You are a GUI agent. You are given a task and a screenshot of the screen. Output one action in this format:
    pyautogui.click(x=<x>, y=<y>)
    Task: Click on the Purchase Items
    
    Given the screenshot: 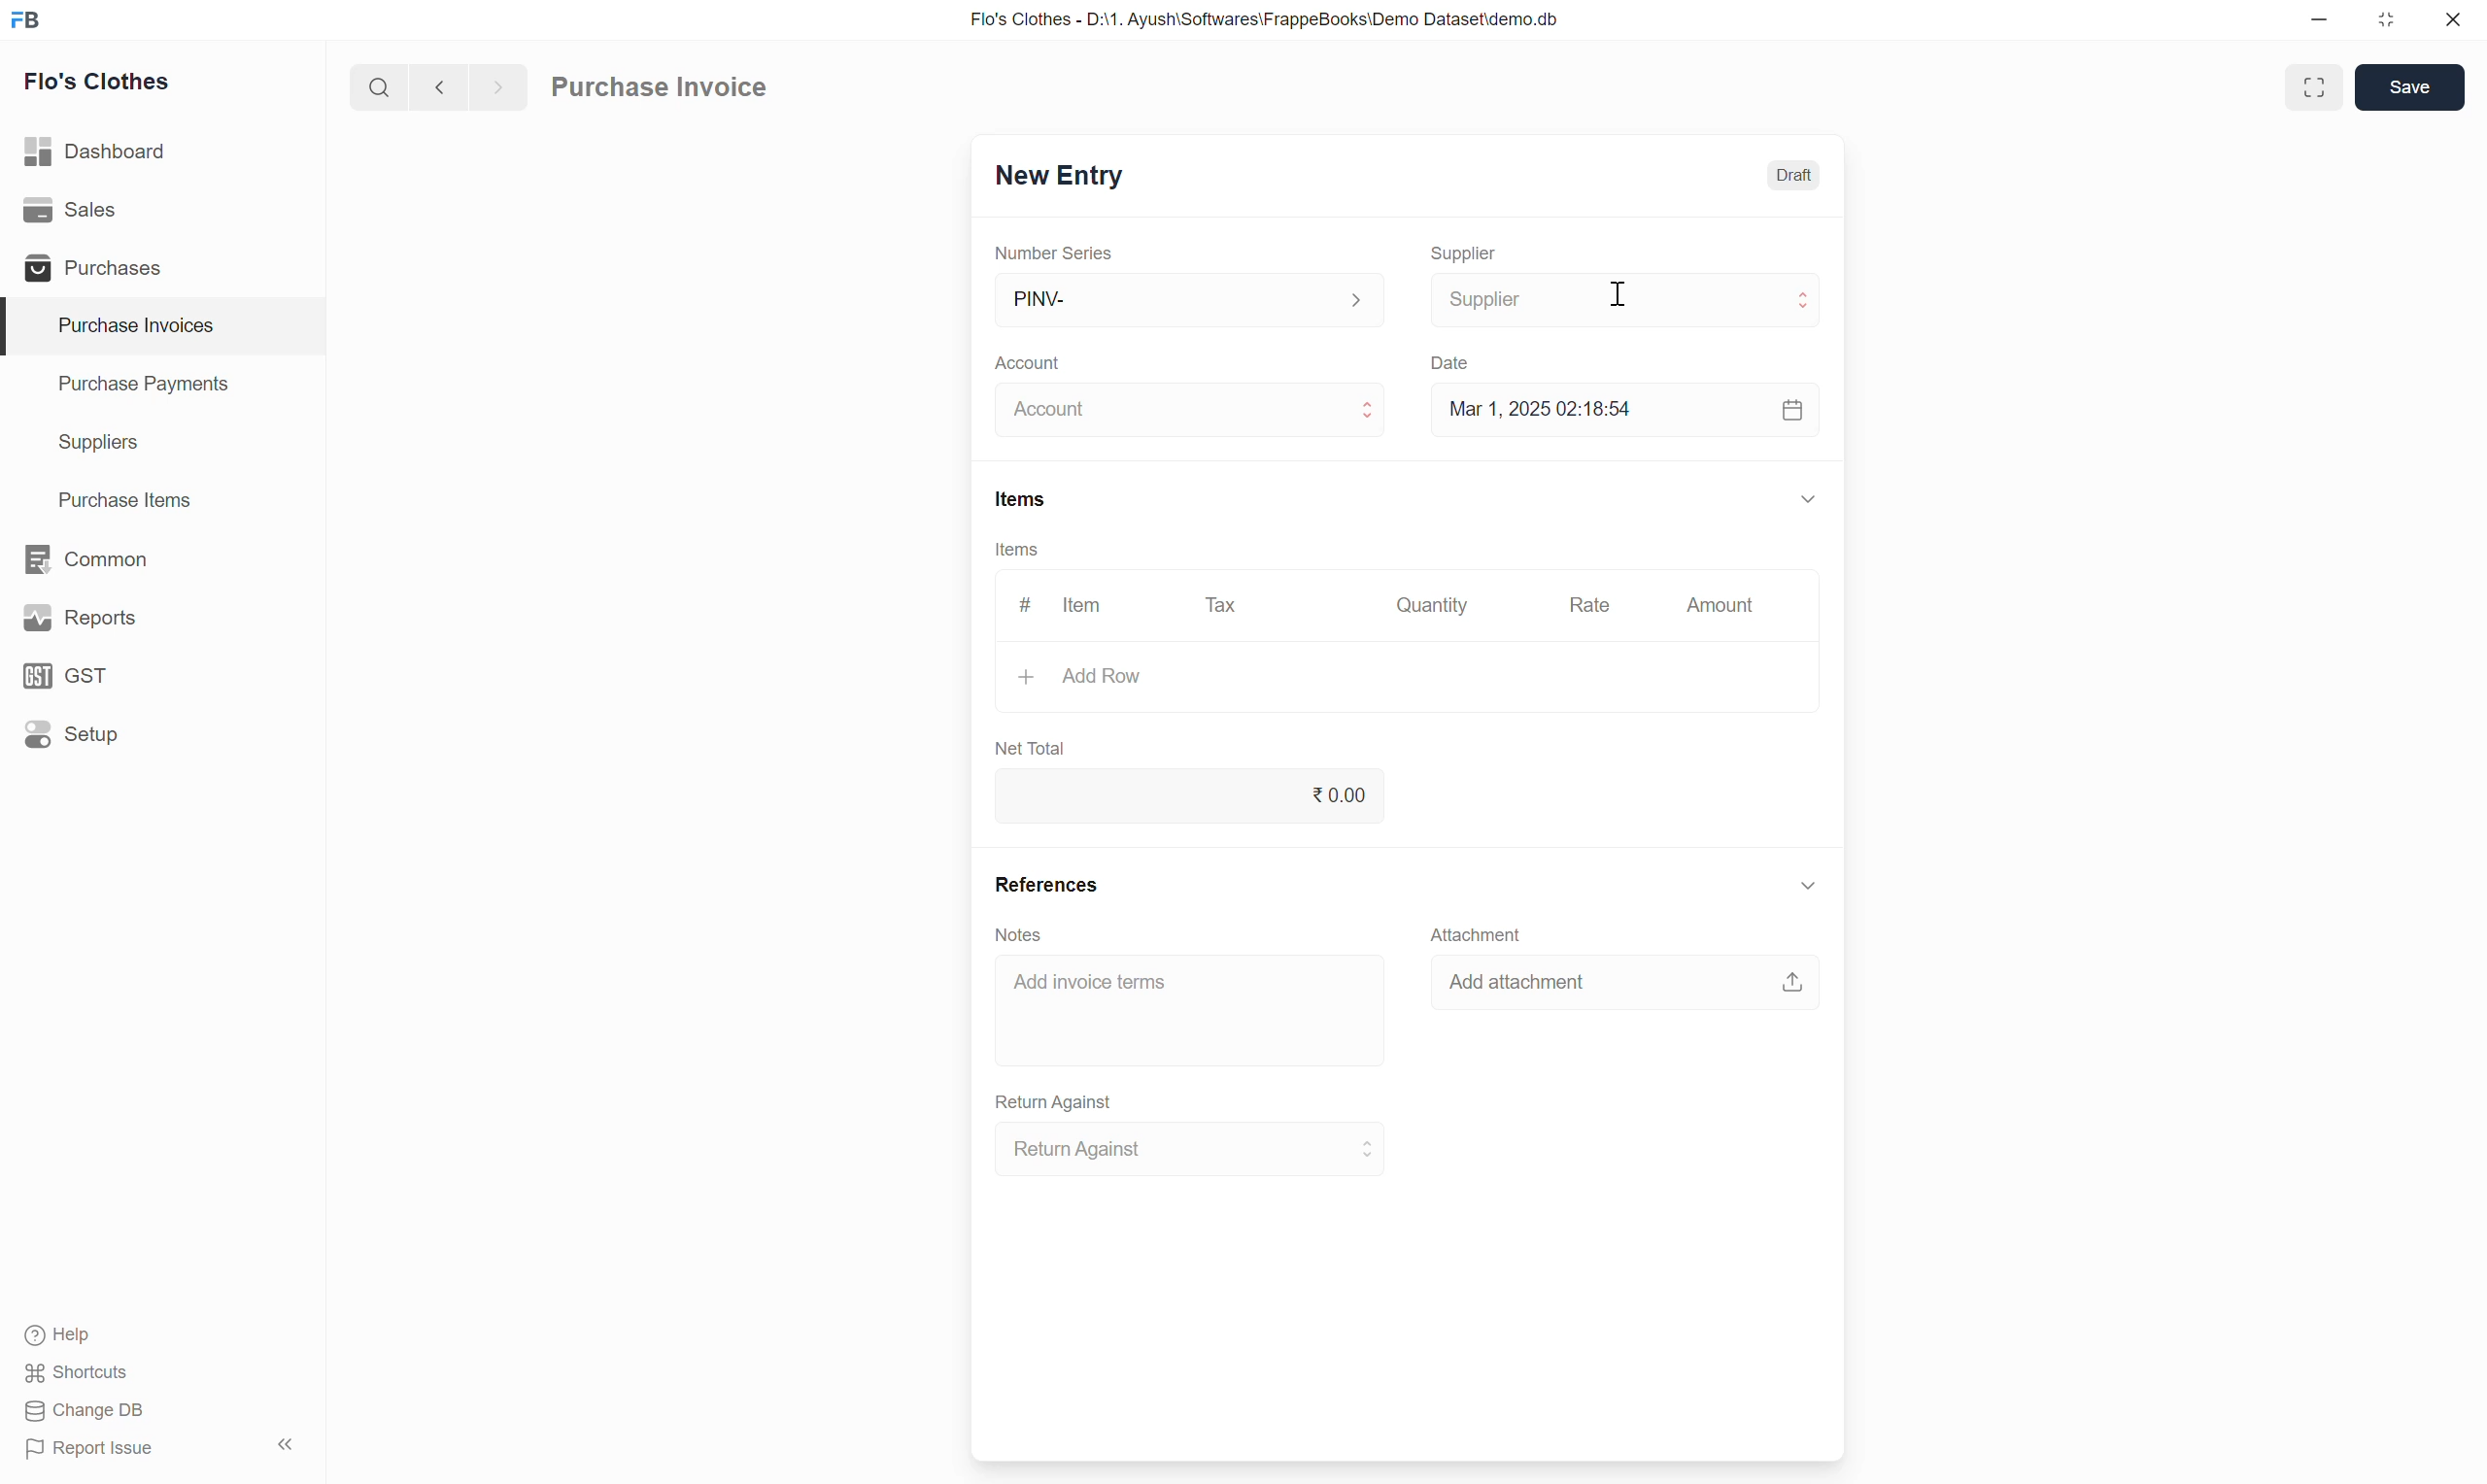 What is the action you would take?
    pyautogui.click(x=163, y=501)
    